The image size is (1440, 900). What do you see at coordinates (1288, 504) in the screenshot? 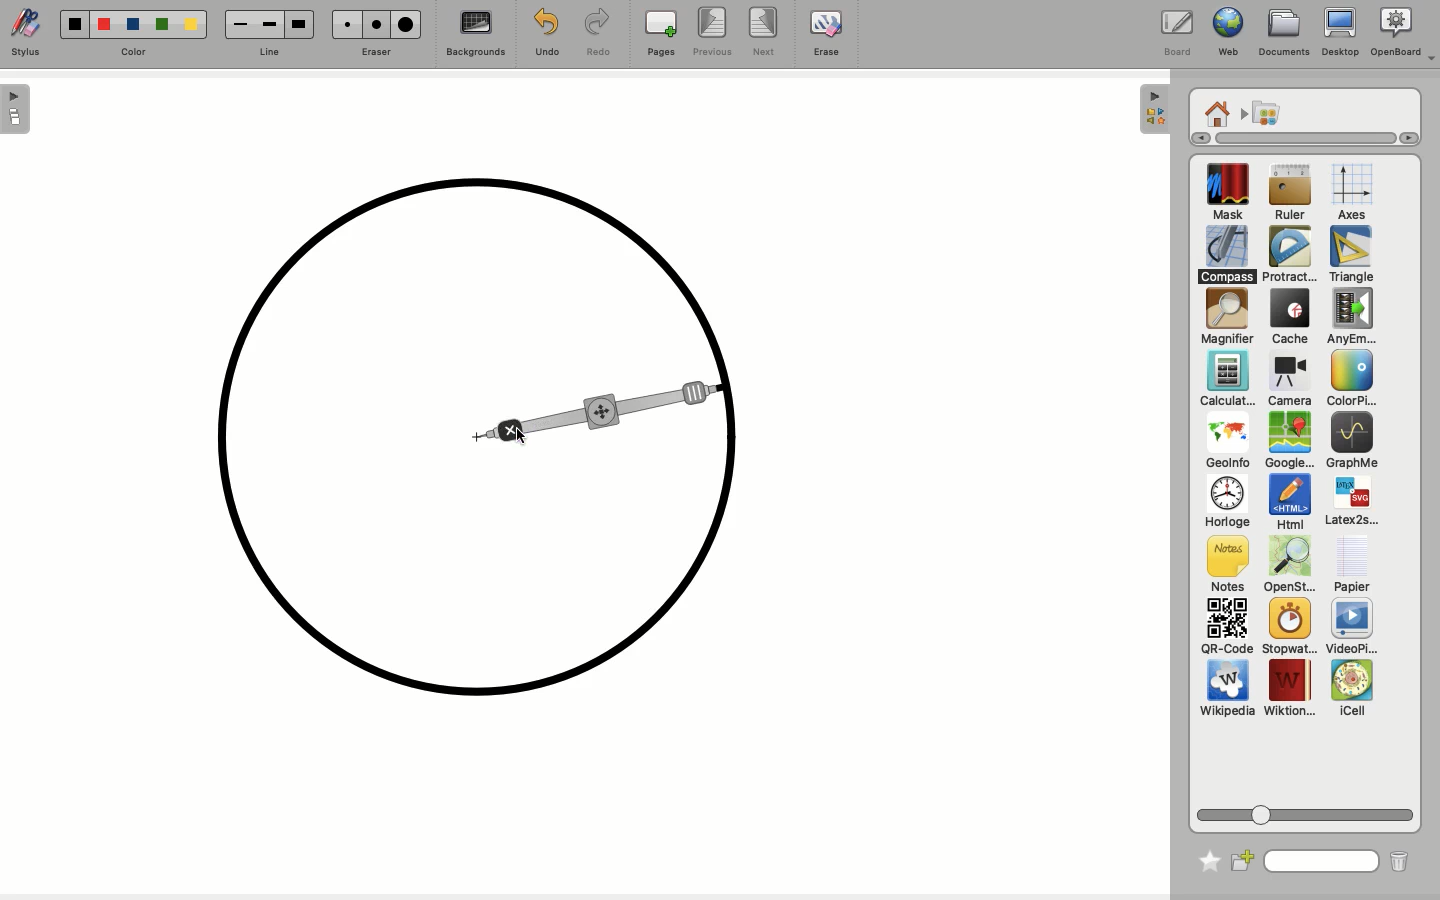
I see `Html` at bounding box center [1288, 504].